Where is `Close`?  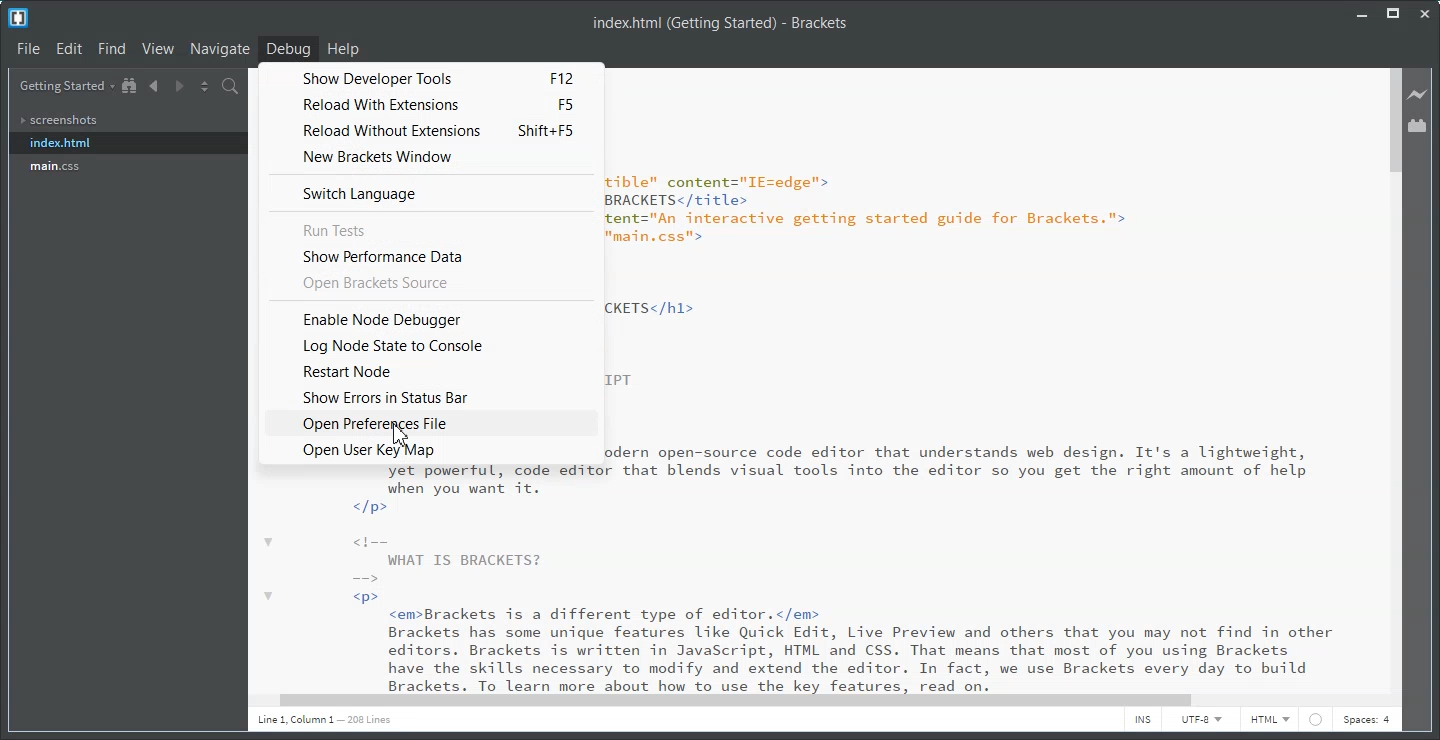 Close is located at coordinates (1424, 14).